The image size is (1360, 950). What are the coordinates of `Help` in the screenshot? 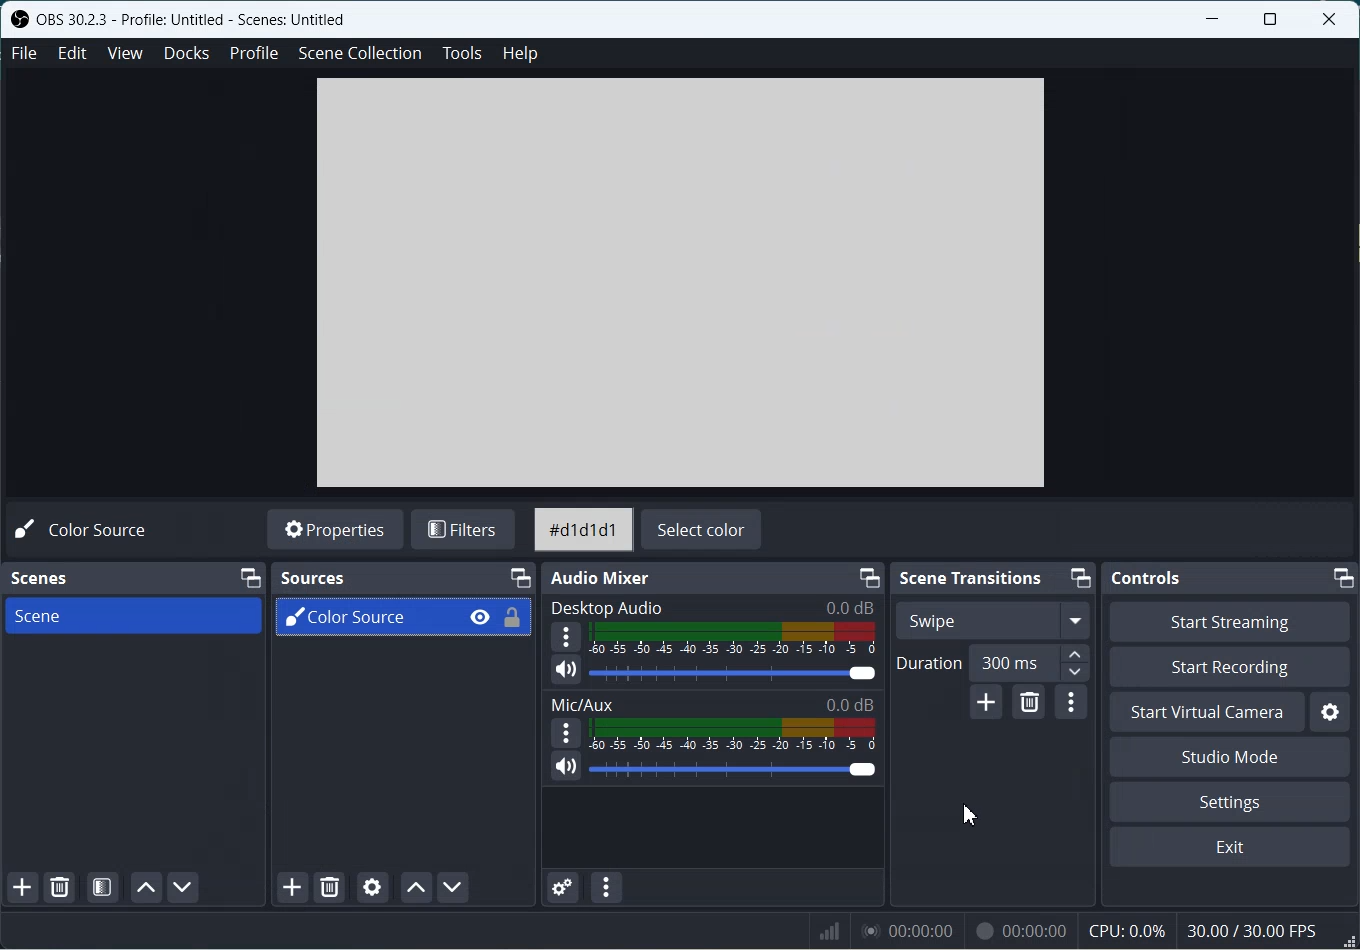 It's located at (520, 54).